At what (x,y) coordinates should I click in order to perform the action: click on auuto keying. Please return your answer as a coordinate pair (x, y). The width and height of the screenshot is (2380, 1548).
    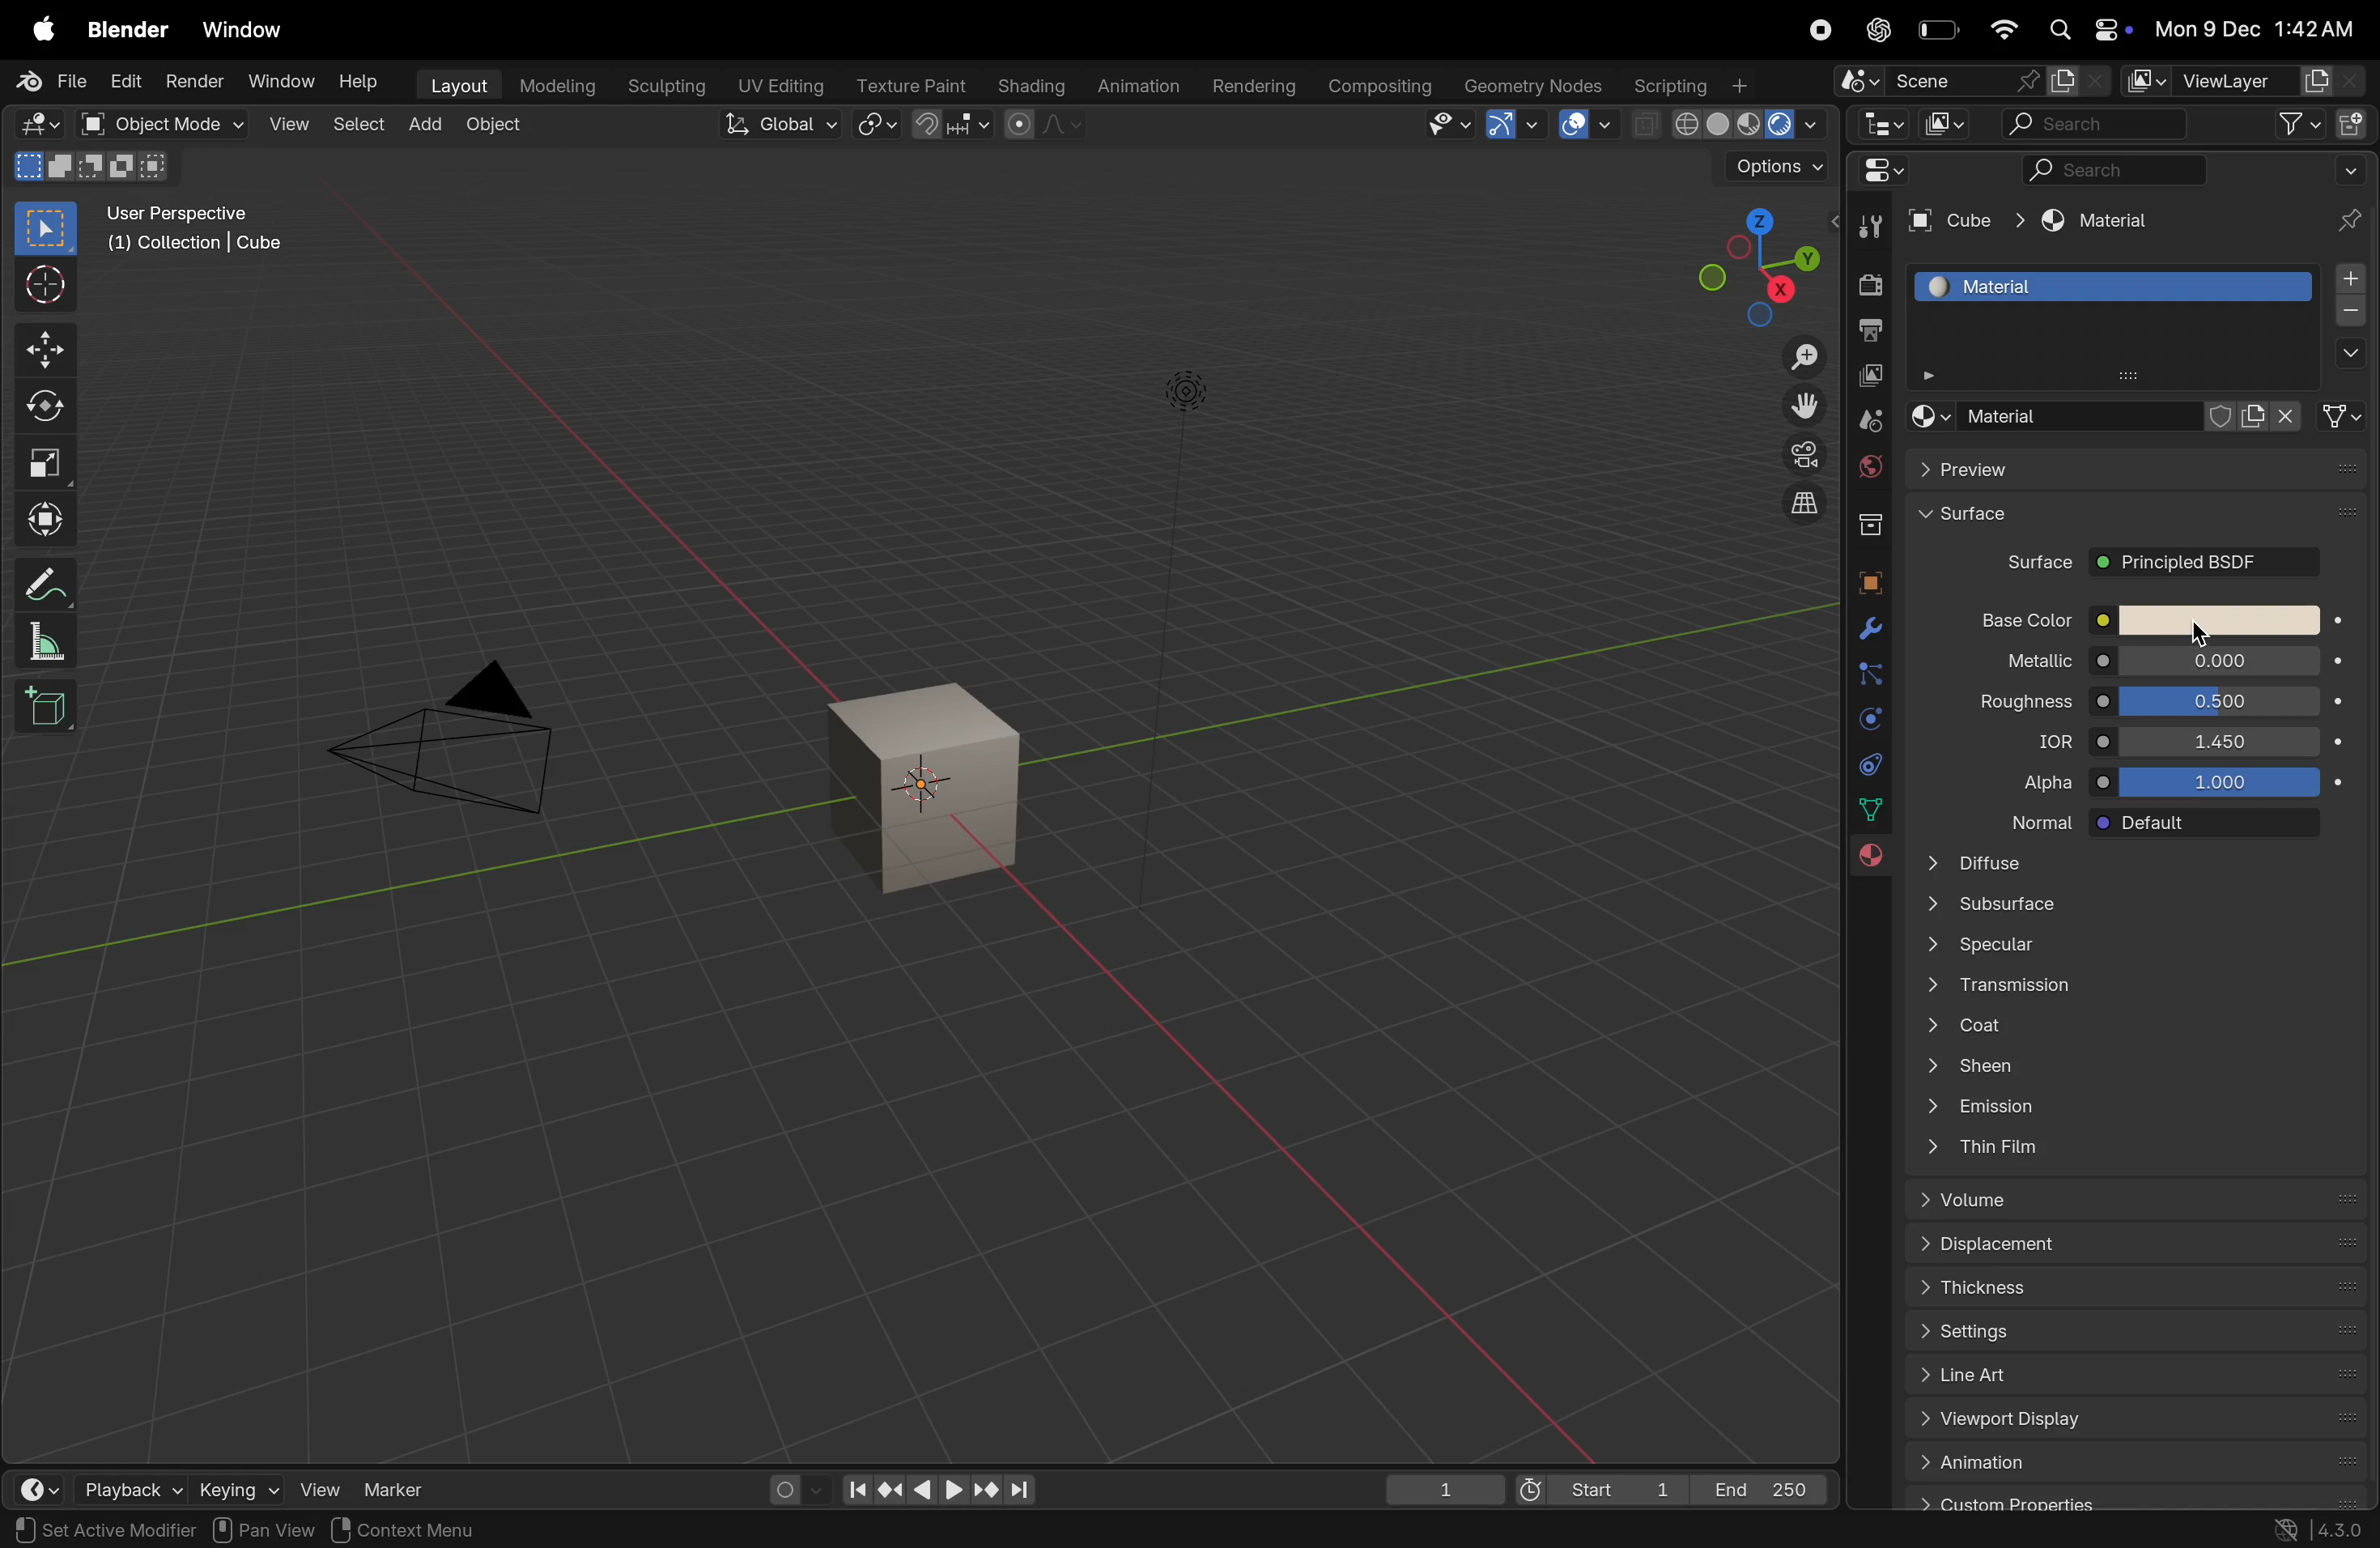
    Looking at the image, I should click on (783, 1487).